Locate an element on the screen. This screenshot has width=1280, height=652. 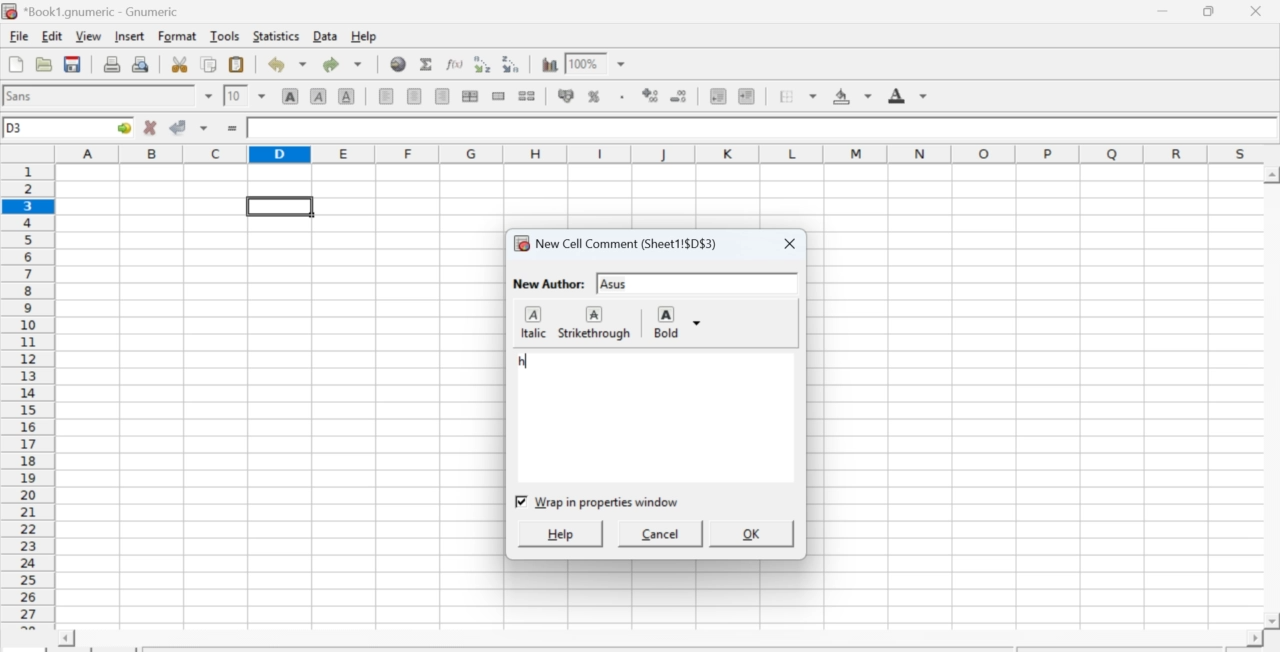
New Author: is located at coordinates (549, 284).